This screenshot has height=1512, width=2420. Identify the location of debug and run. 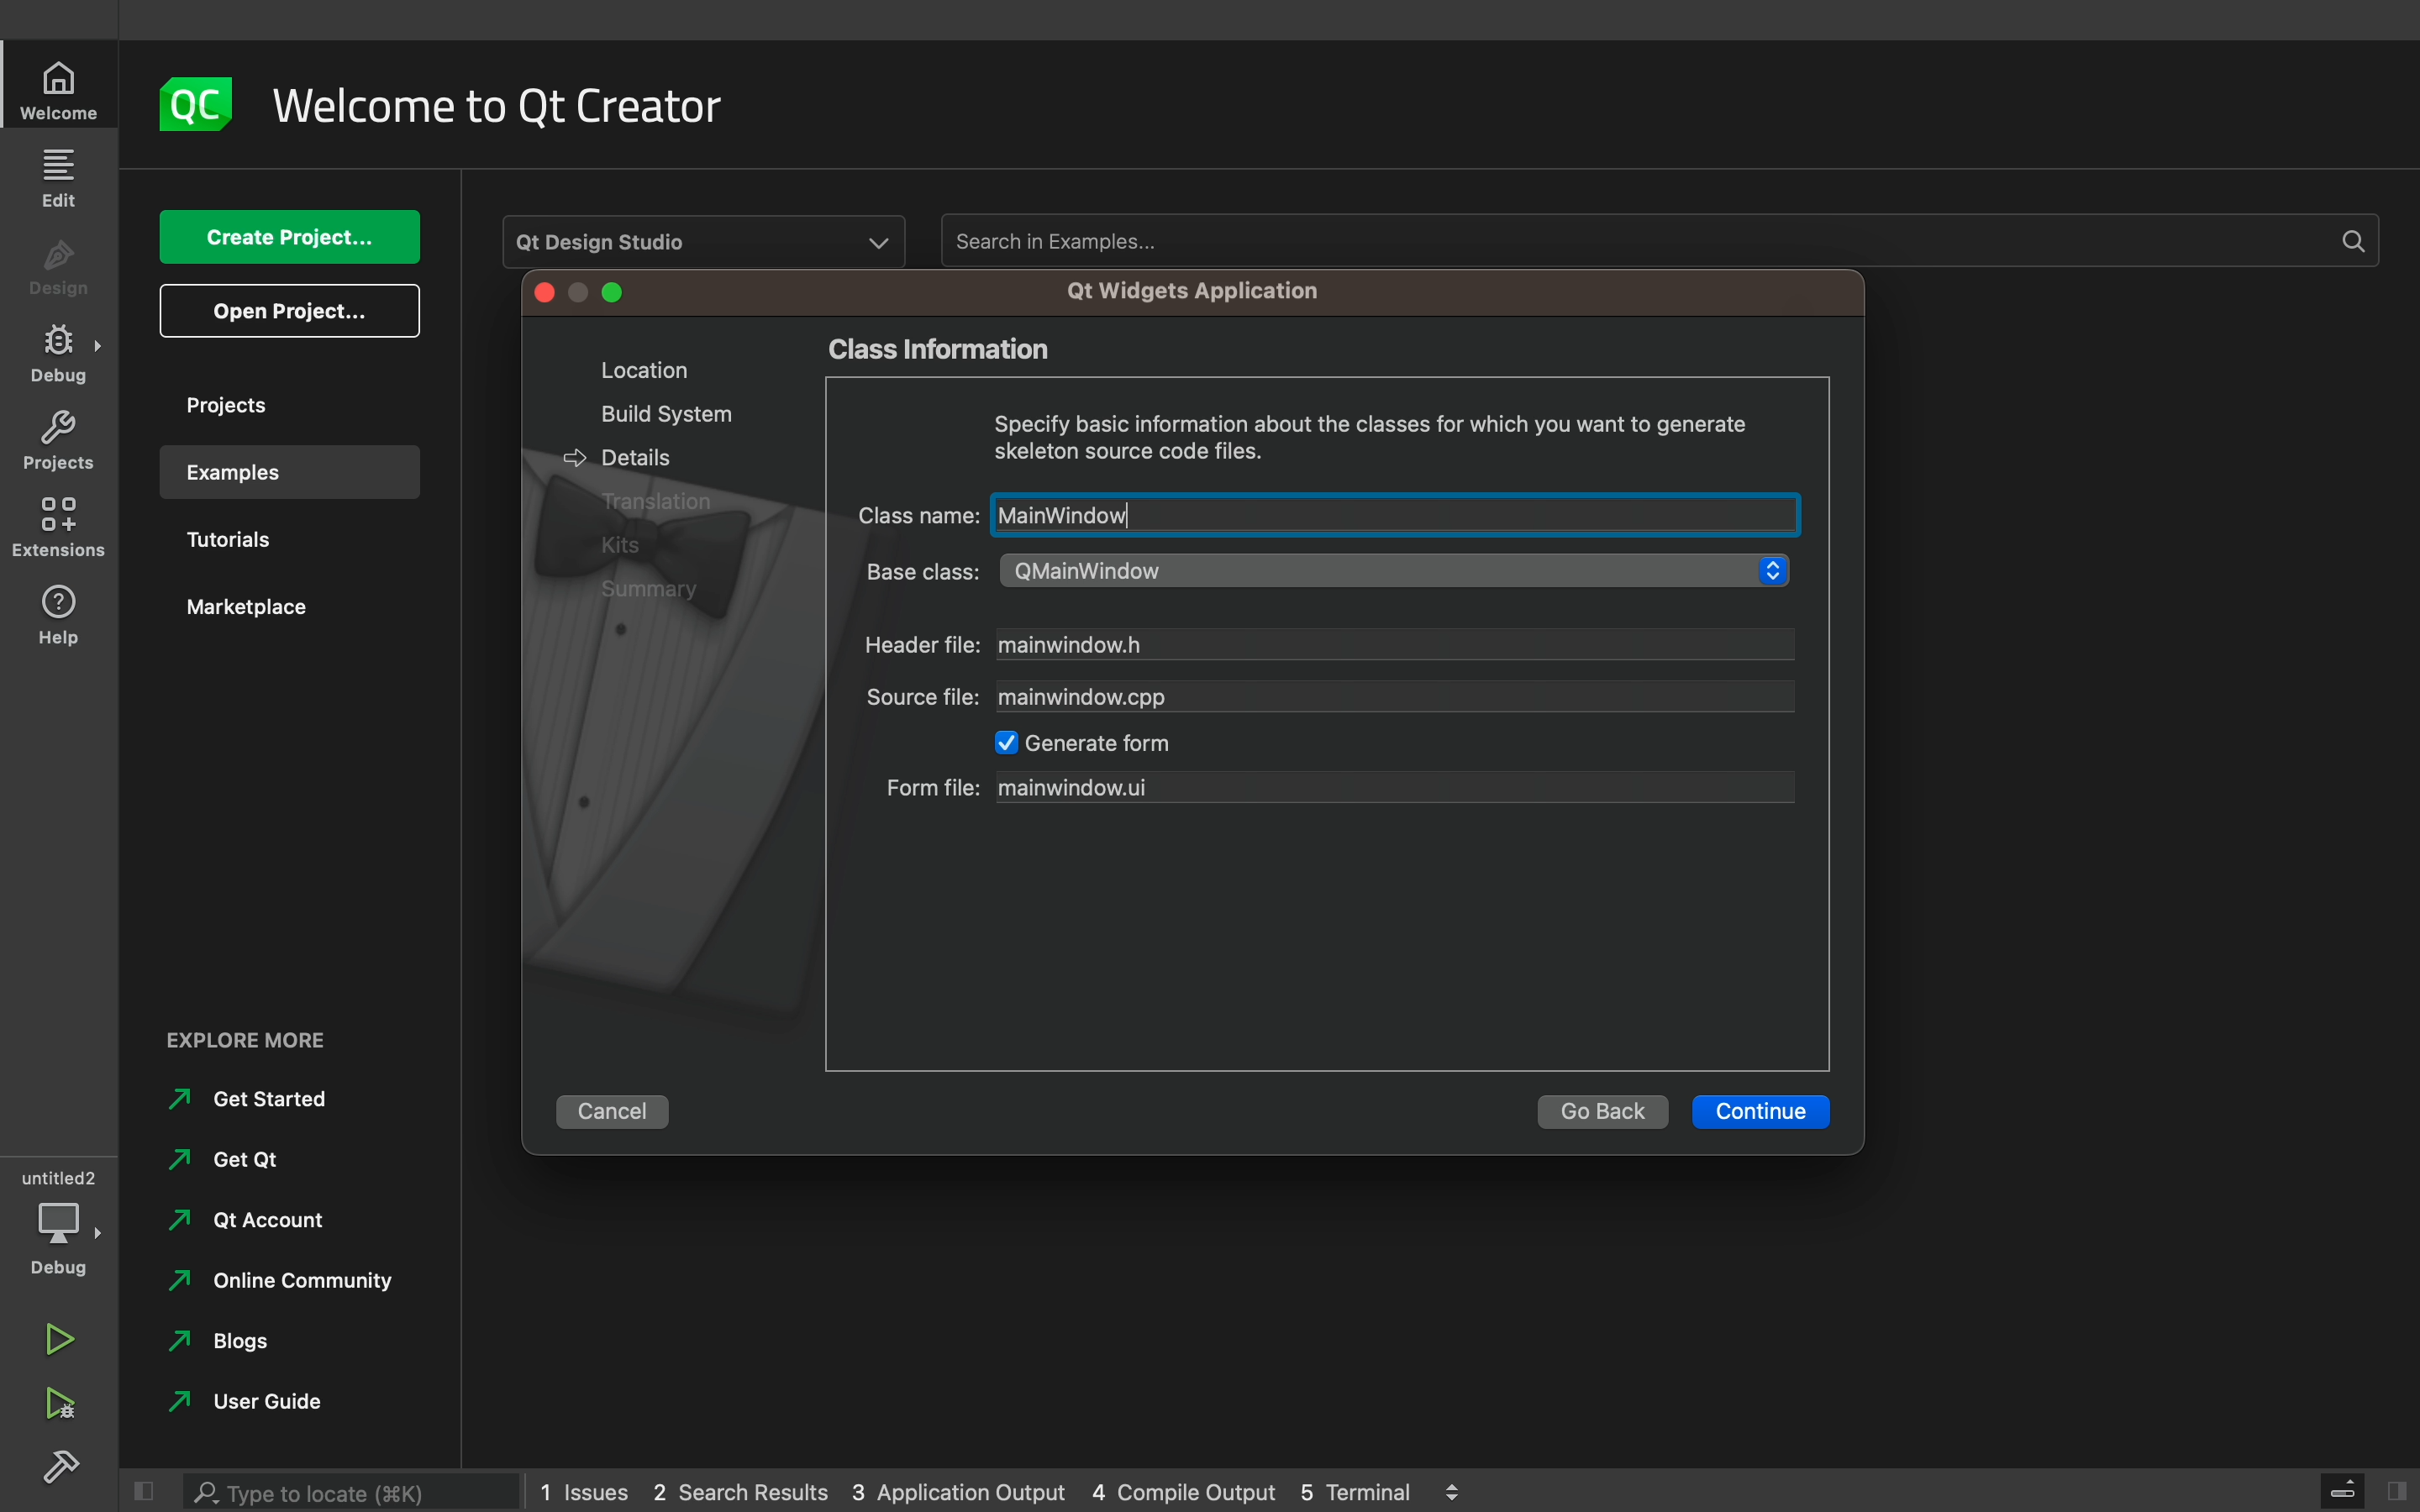
(60, 1403).